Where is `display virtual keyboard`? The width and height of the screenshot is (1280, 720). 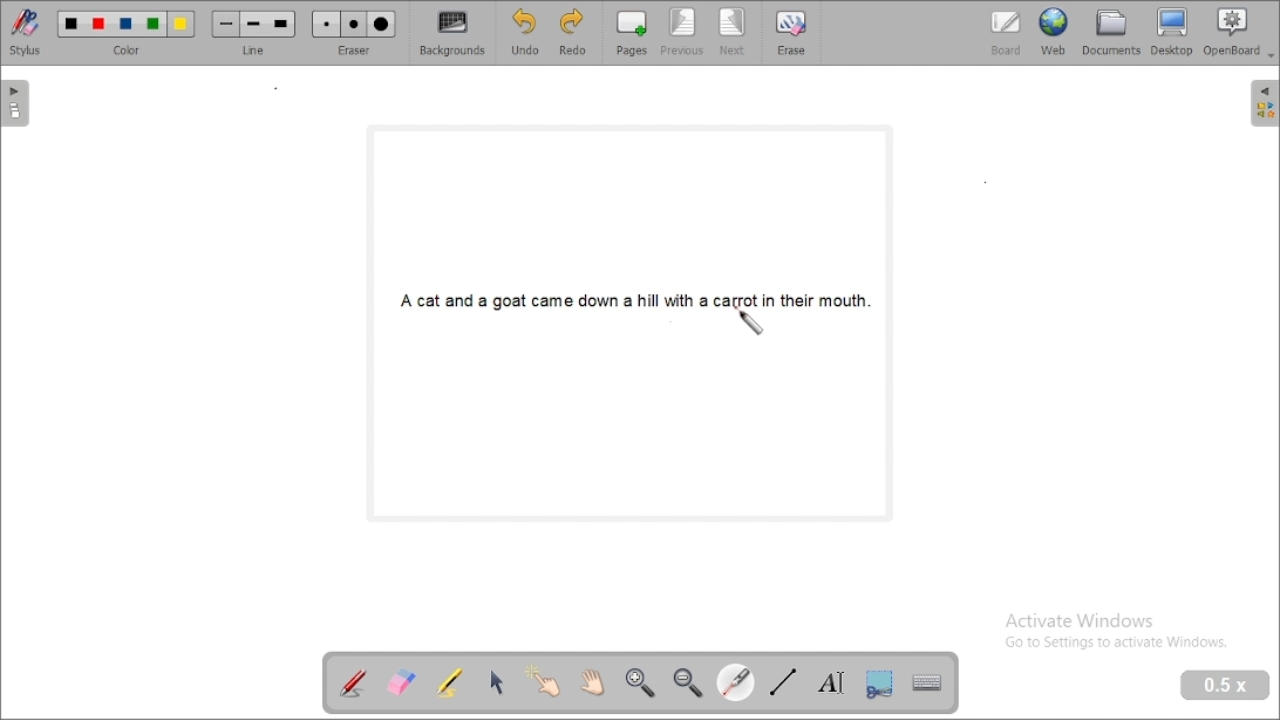
display virtual keyboard is located at coordinates (927, 685).